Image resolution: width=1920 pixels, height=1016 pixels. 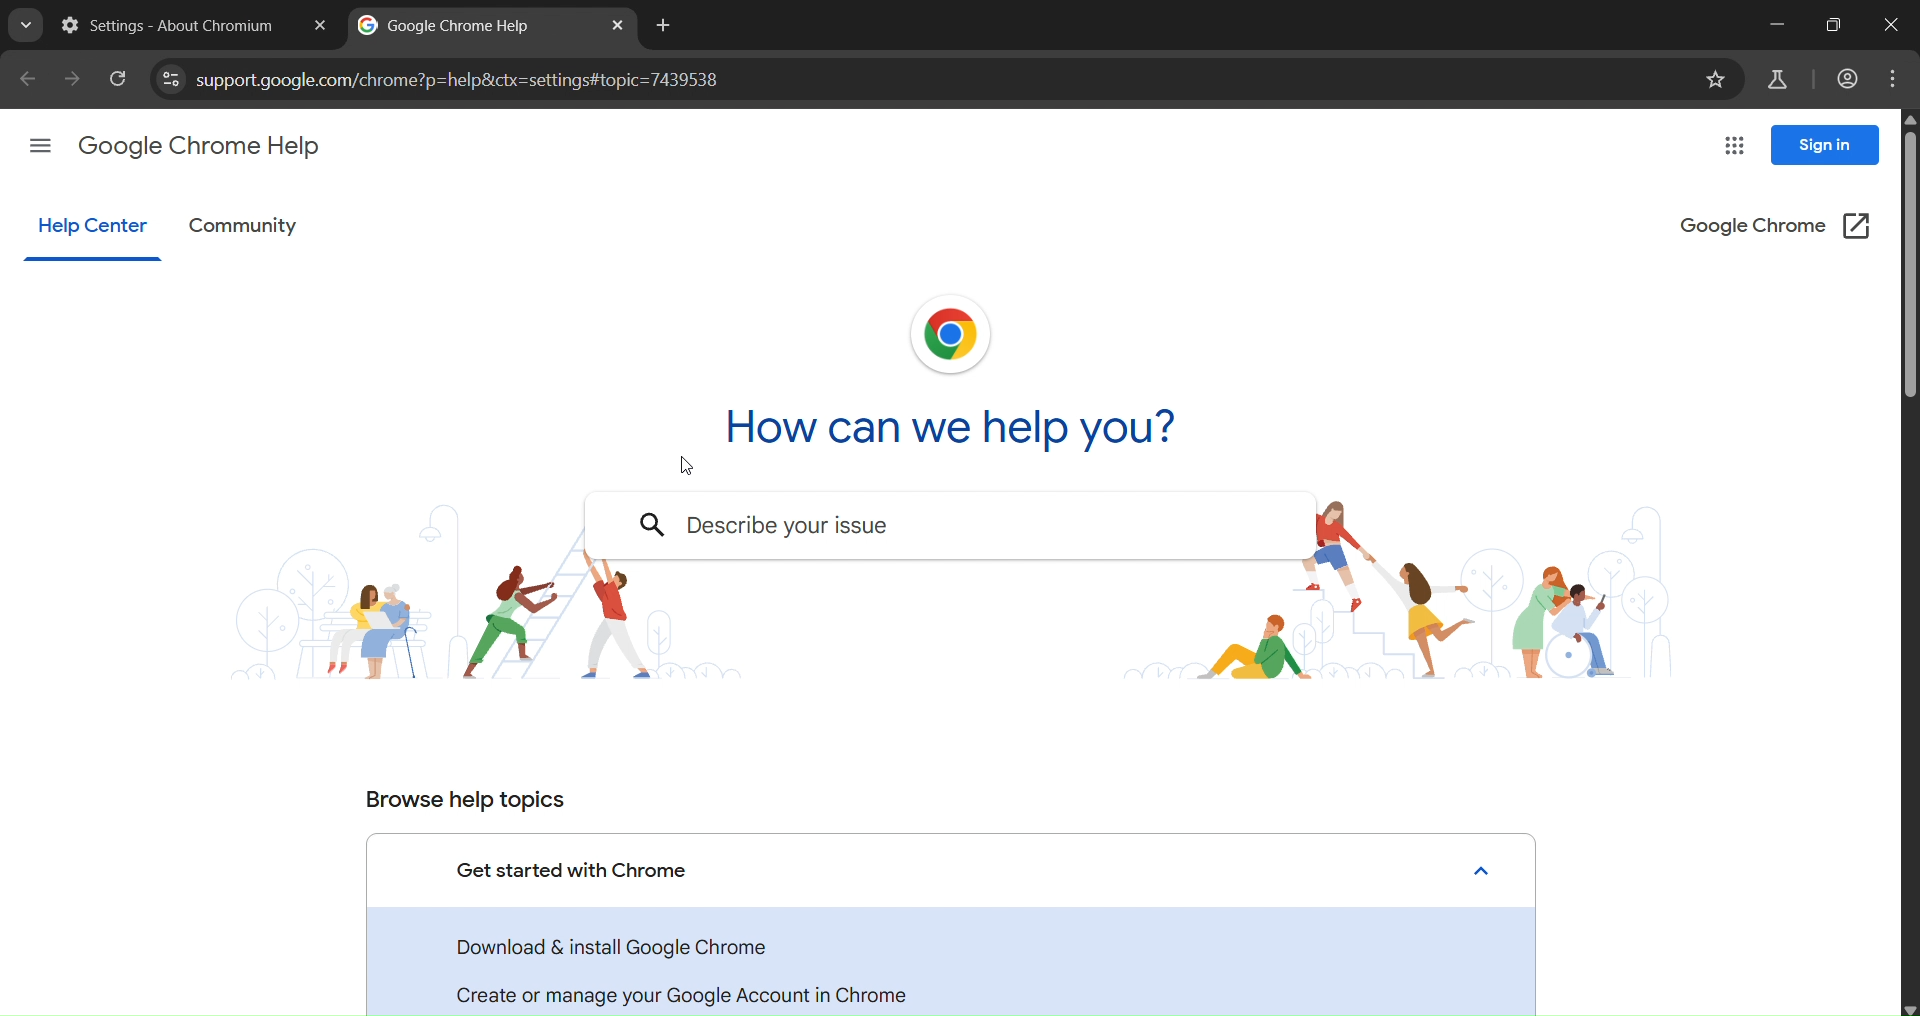 I want to click on Maximize, so click(x=1833, y=24).